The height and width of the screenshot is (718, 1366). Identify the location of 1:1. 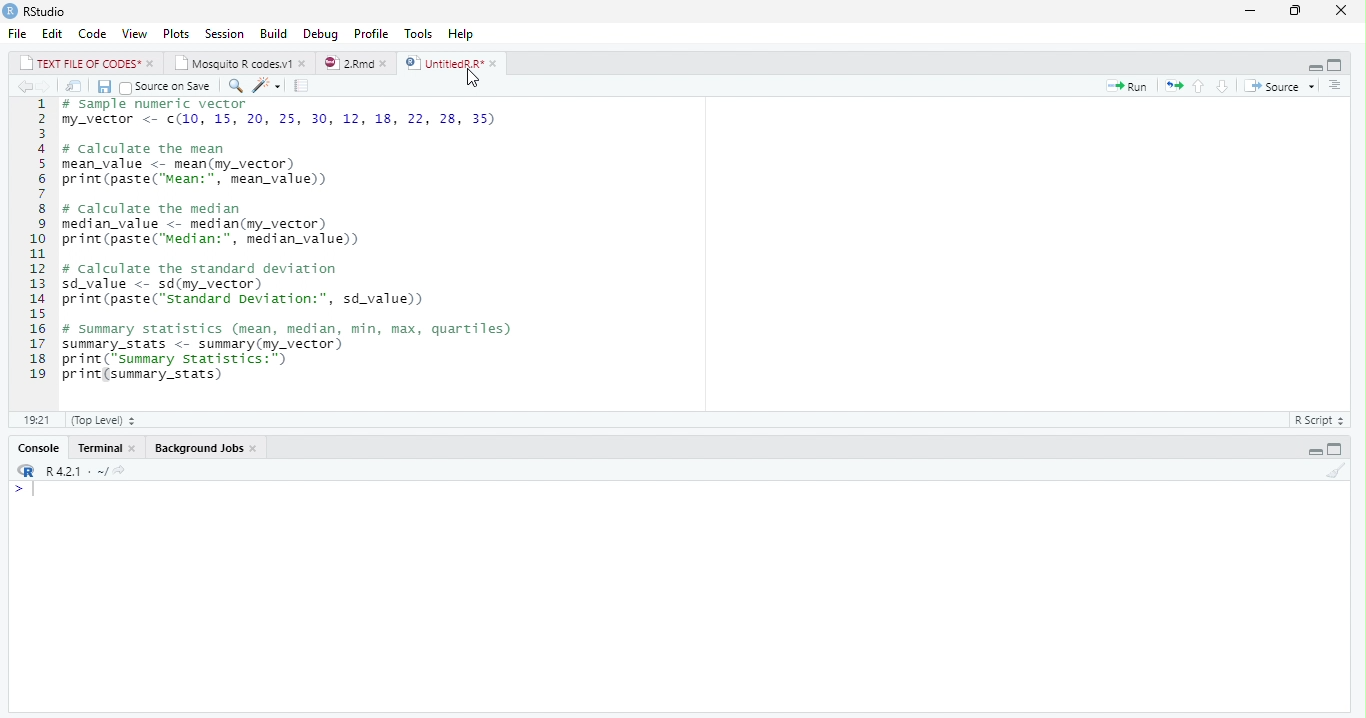
(35, 420).